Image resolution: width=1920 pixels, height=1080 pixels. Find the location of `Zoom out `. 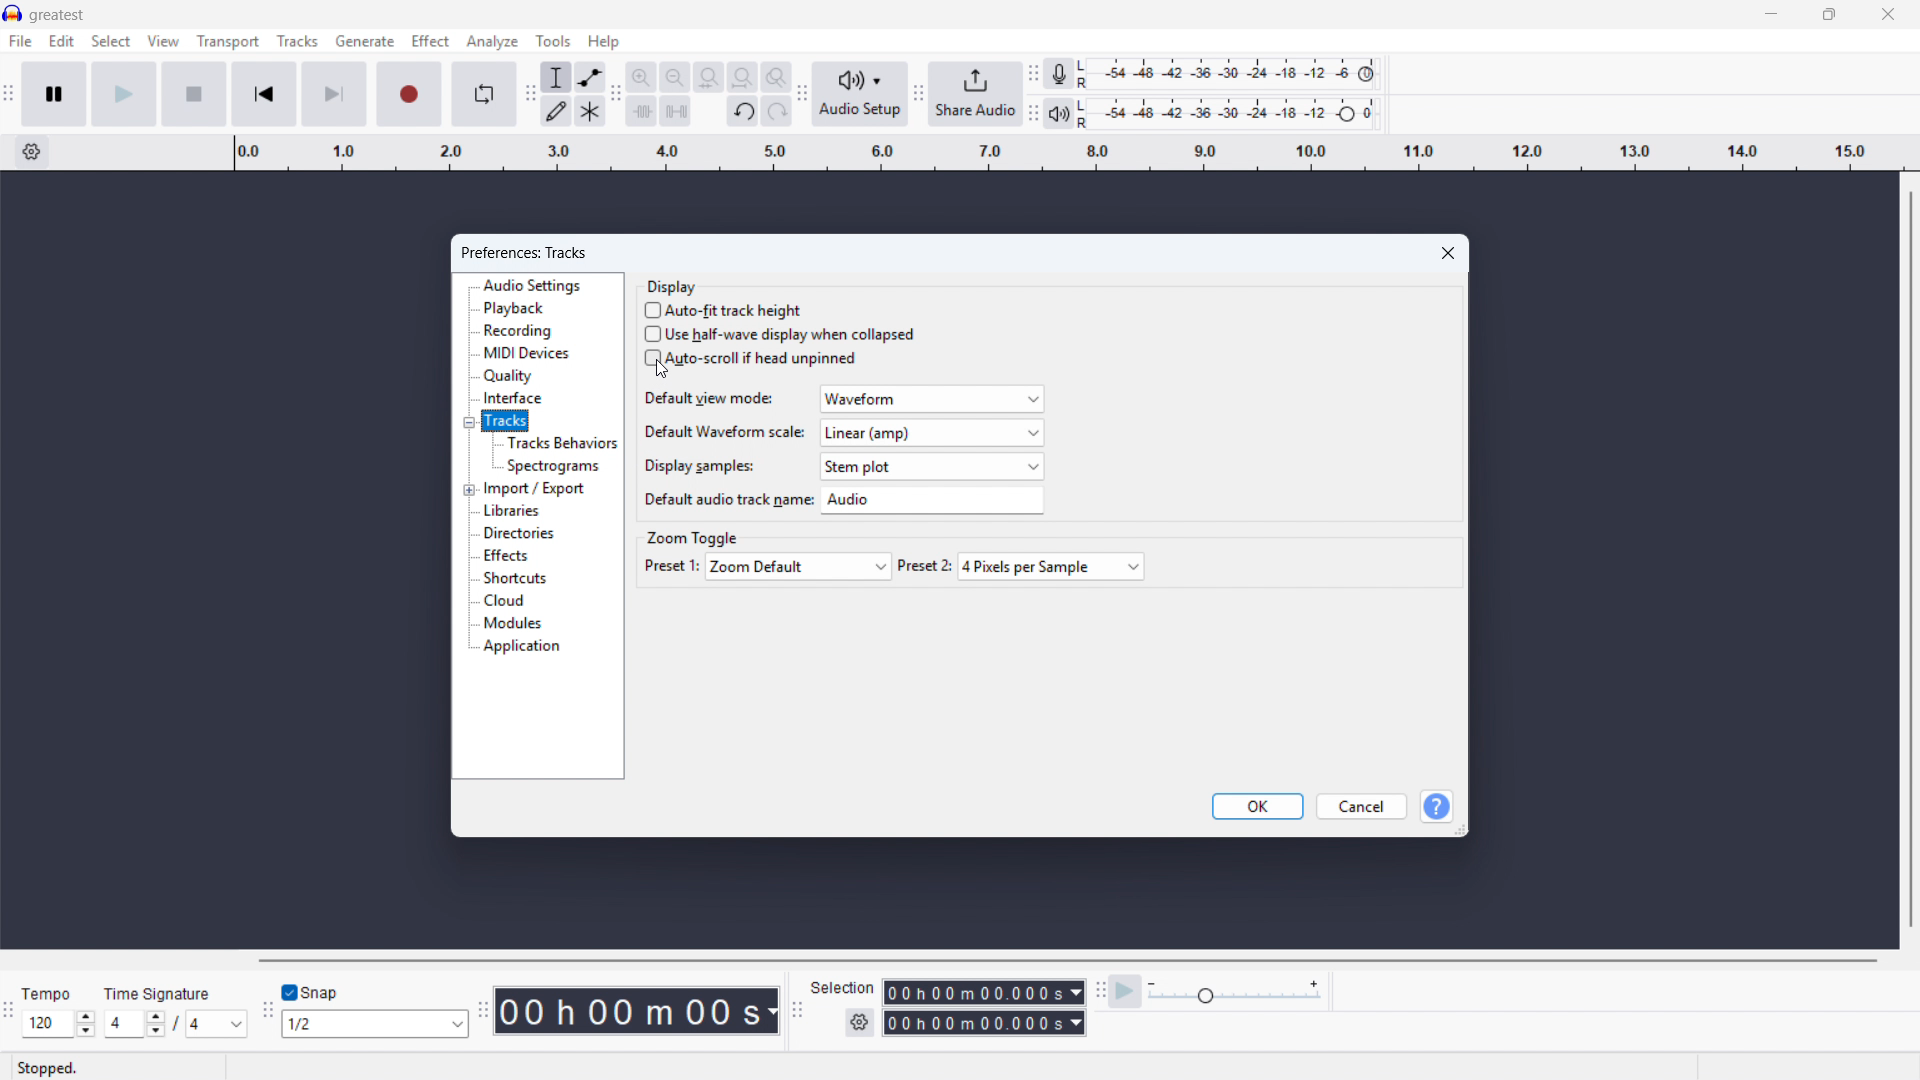

Zoom out  is located at coordinates (675, 77).